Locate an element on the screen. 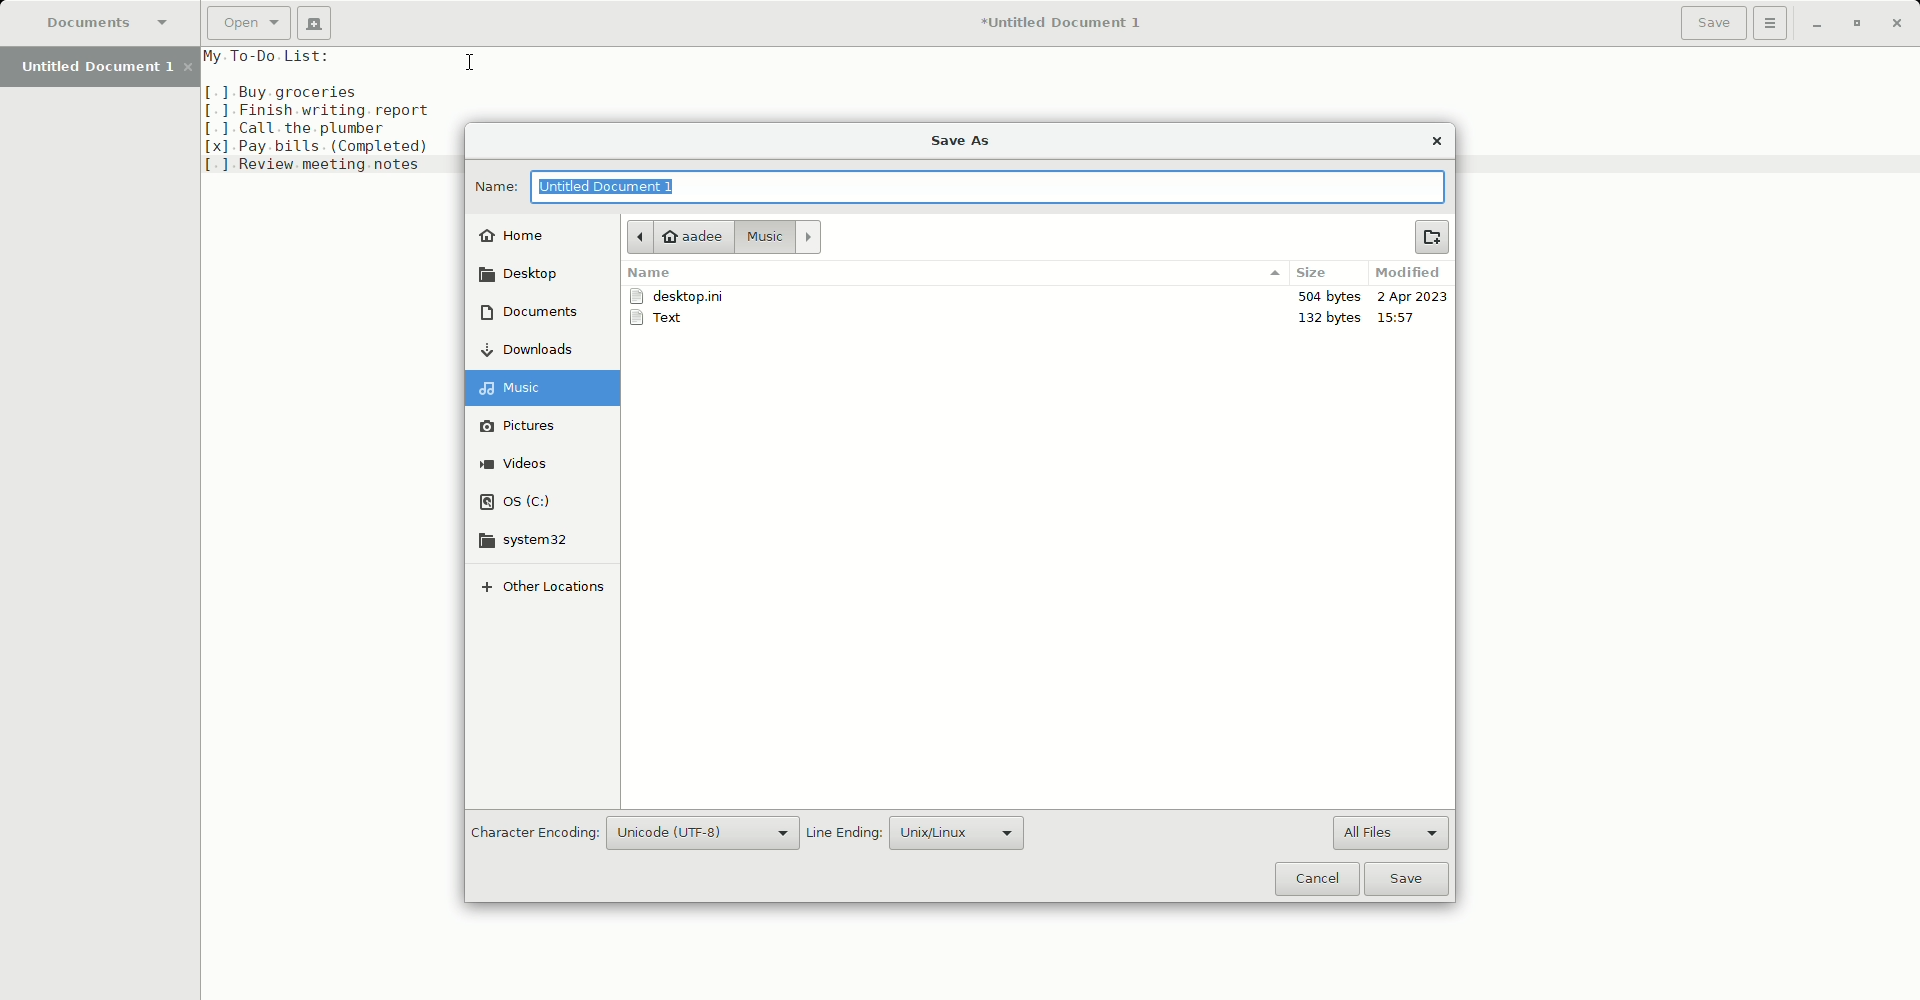  Name is located at coordinates (650, 275).